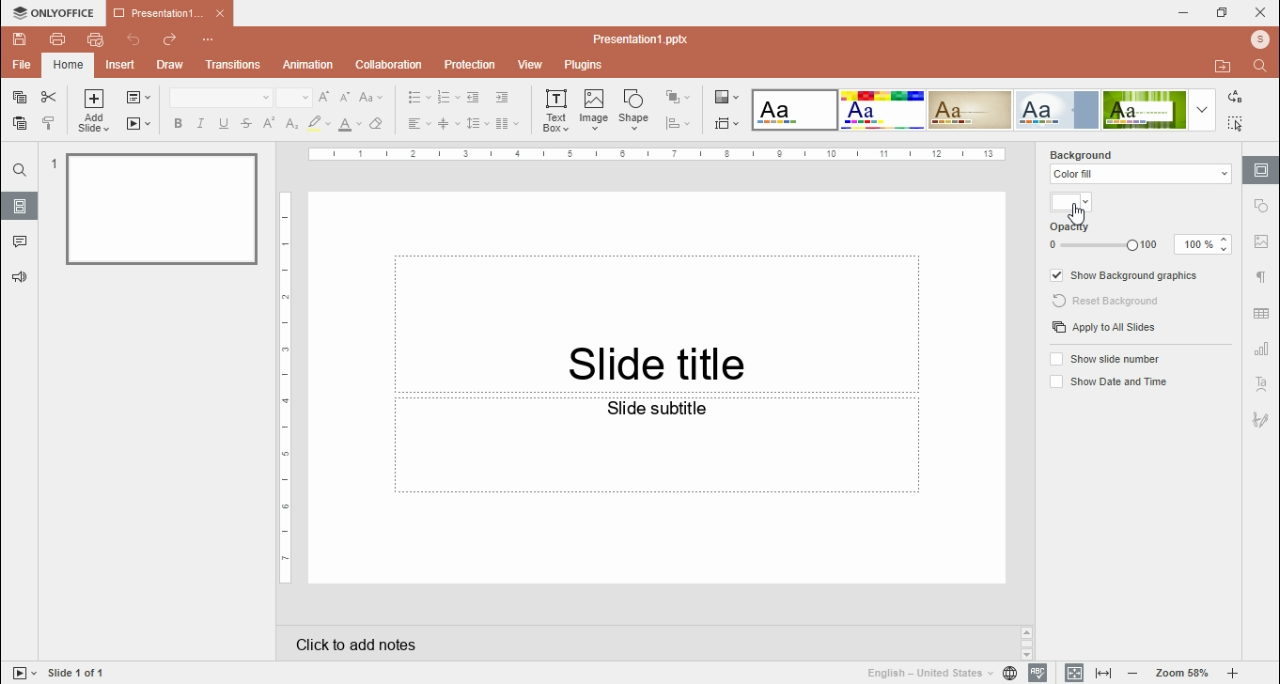 The height and width of the screenshot is (684, 1280). What do you see at coordinates (169, 65) in the screenshot?
I see `draw` at bounding box center [169, 65].